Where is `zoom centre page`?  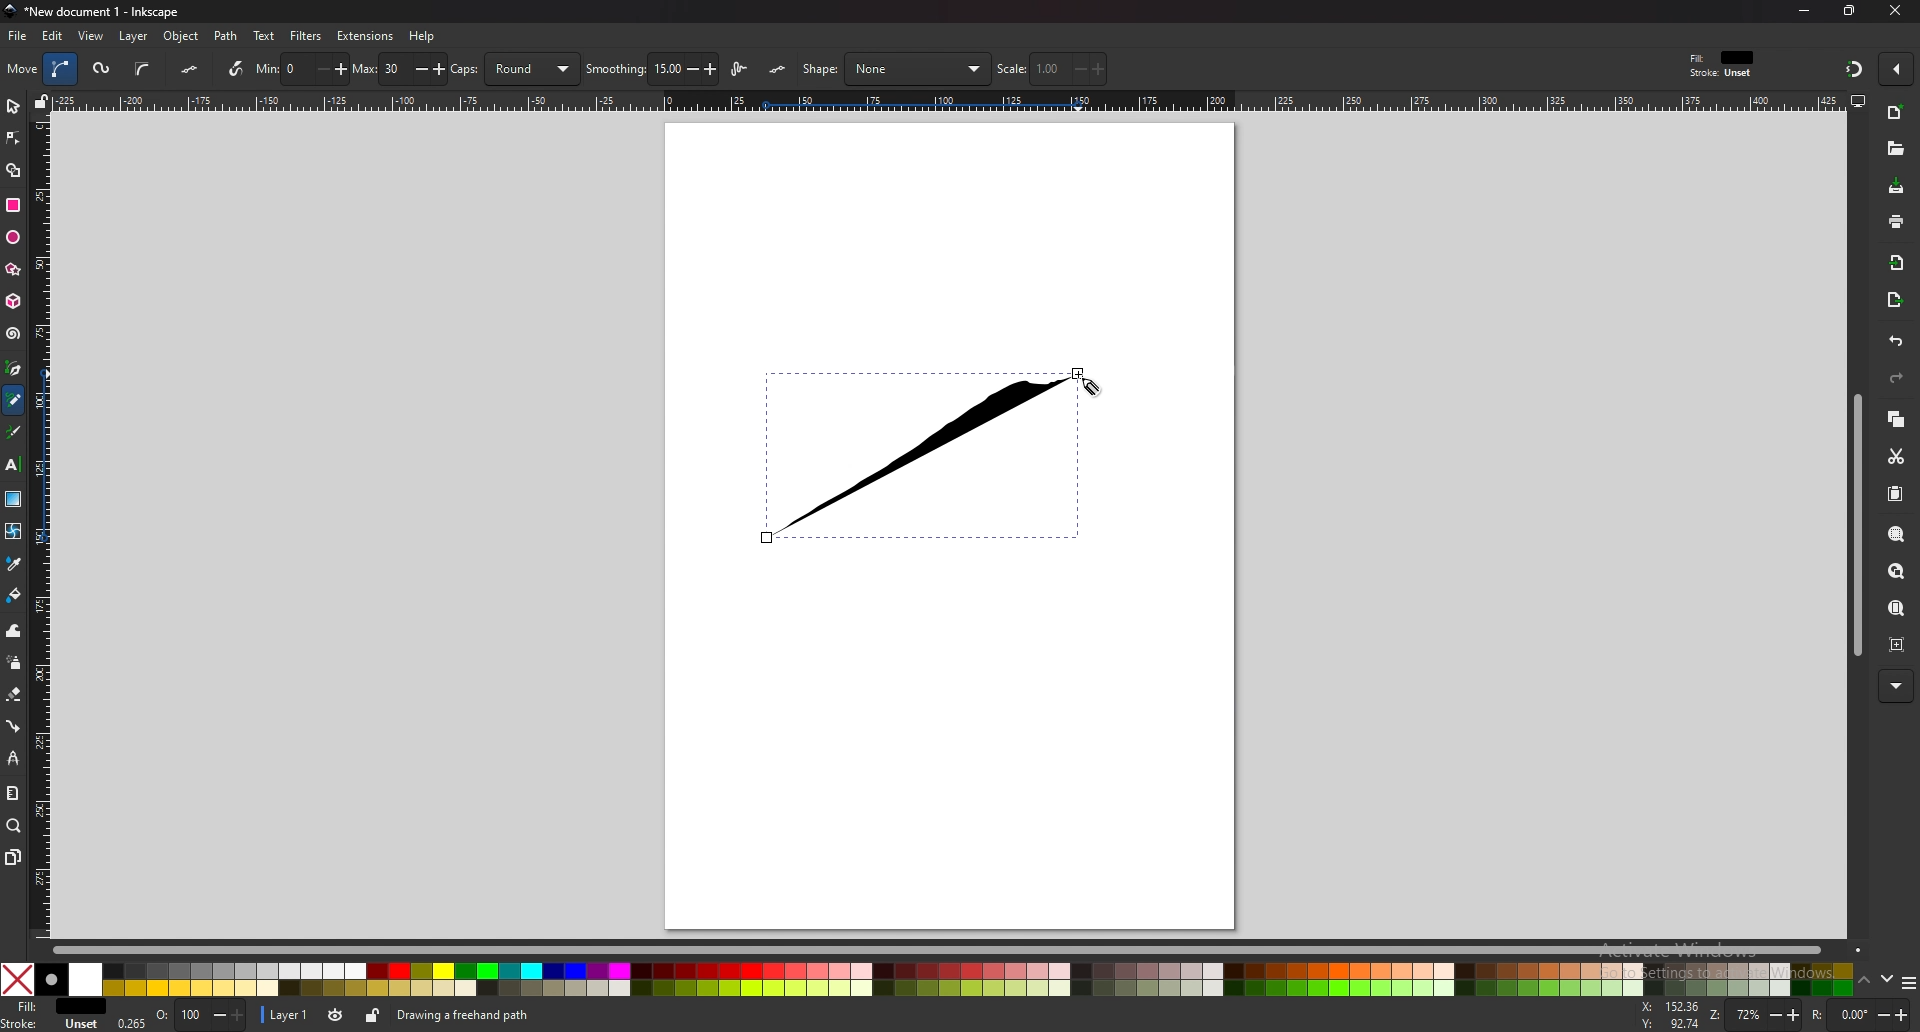
zoom centre page is located at coordinates (1895, 645).